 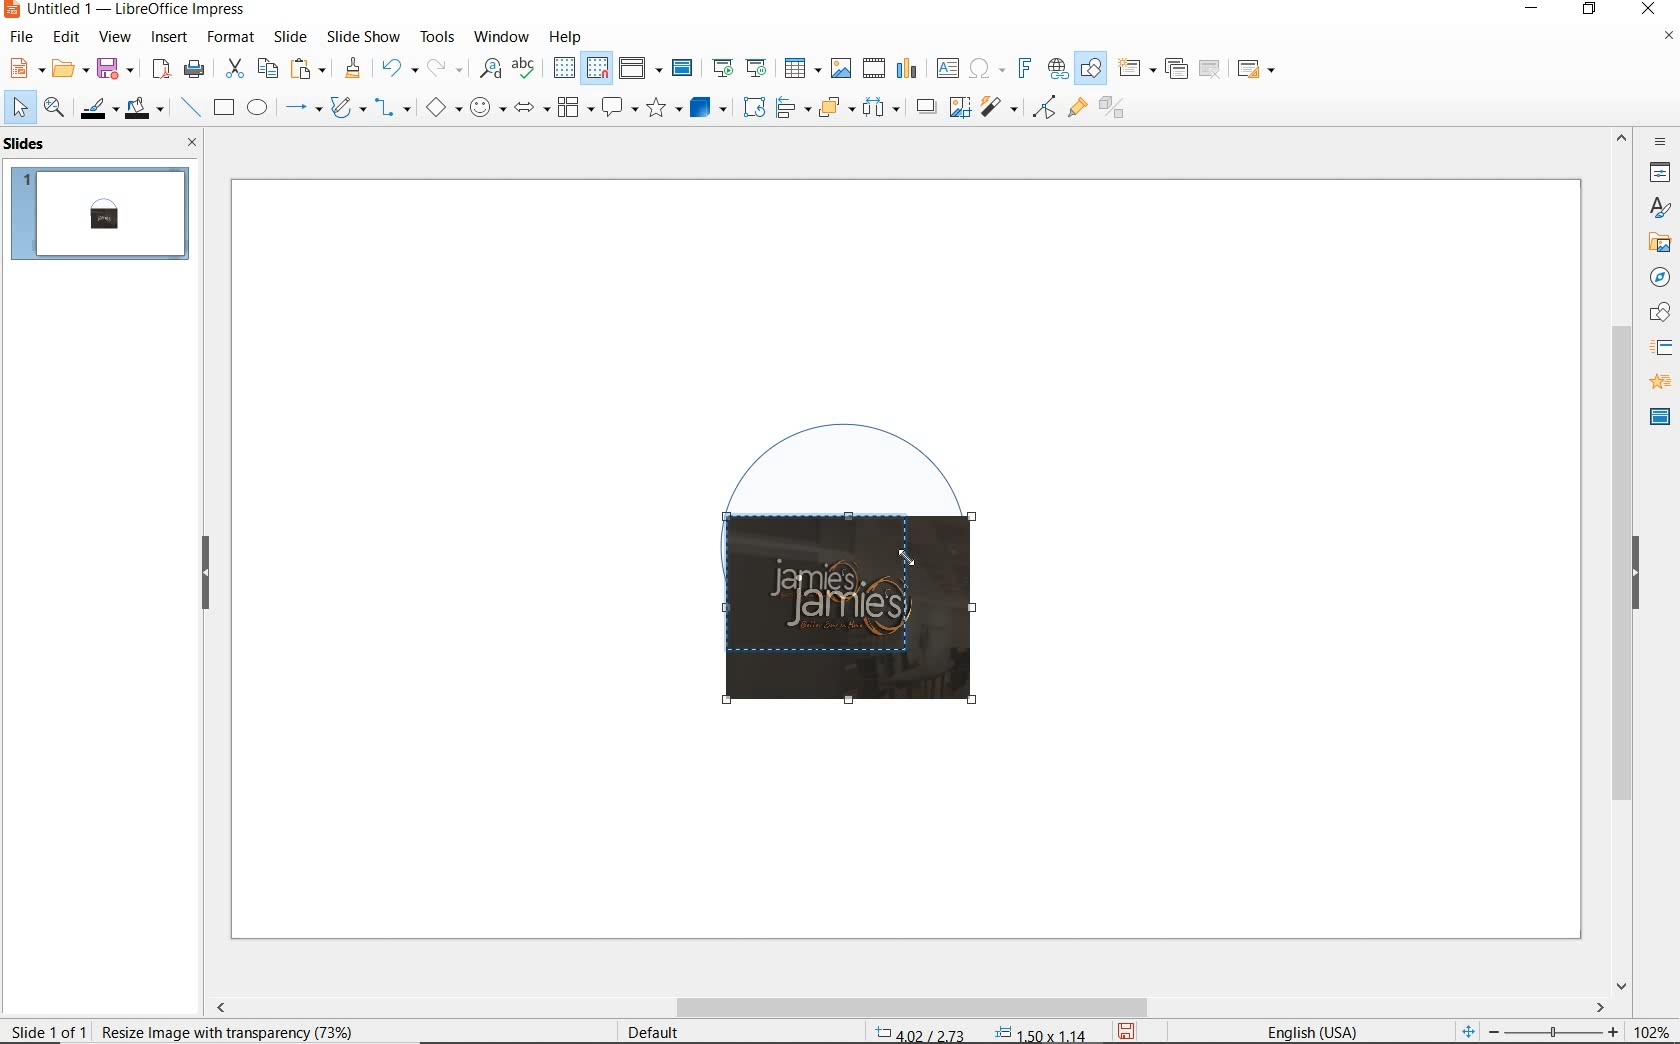 What do you see at coordinates (1117, 110) in the screenshot?
I see `toggle extrusion` at bounding box center [1117, 110].